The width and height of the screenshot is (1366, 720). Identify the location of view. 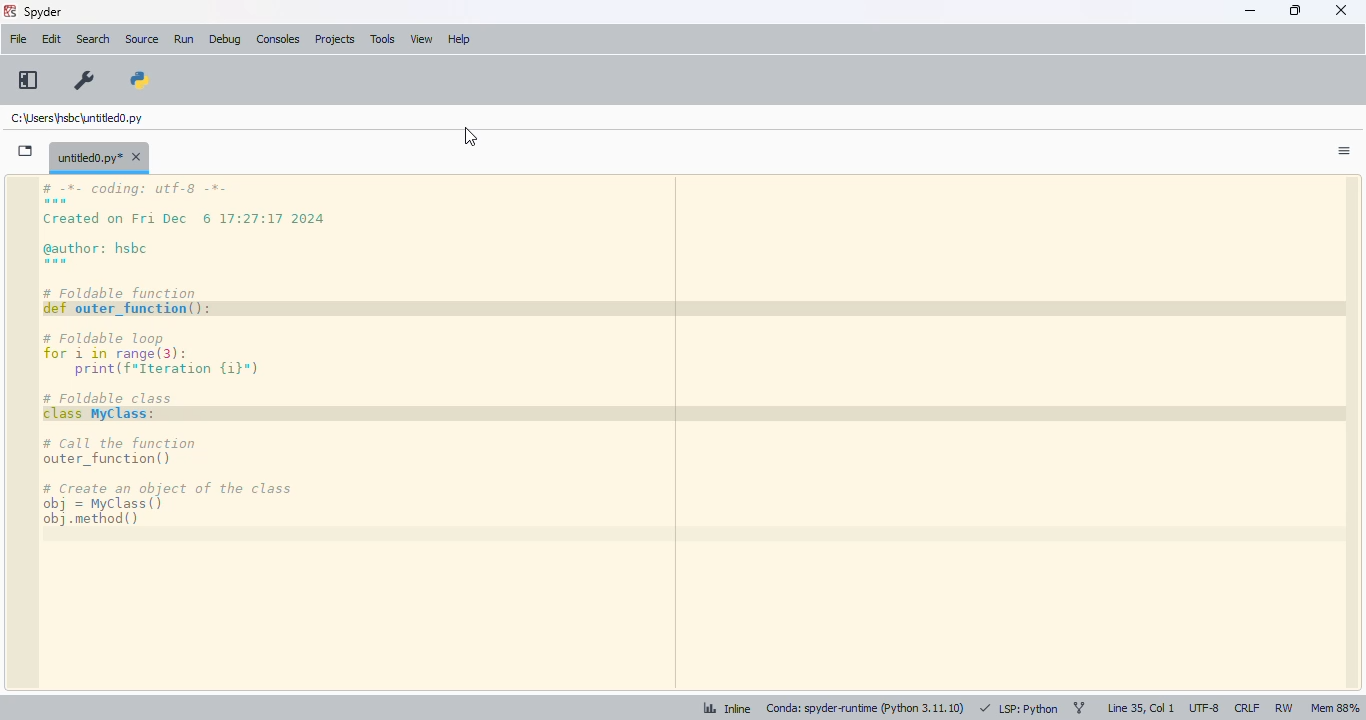
(423, 39).